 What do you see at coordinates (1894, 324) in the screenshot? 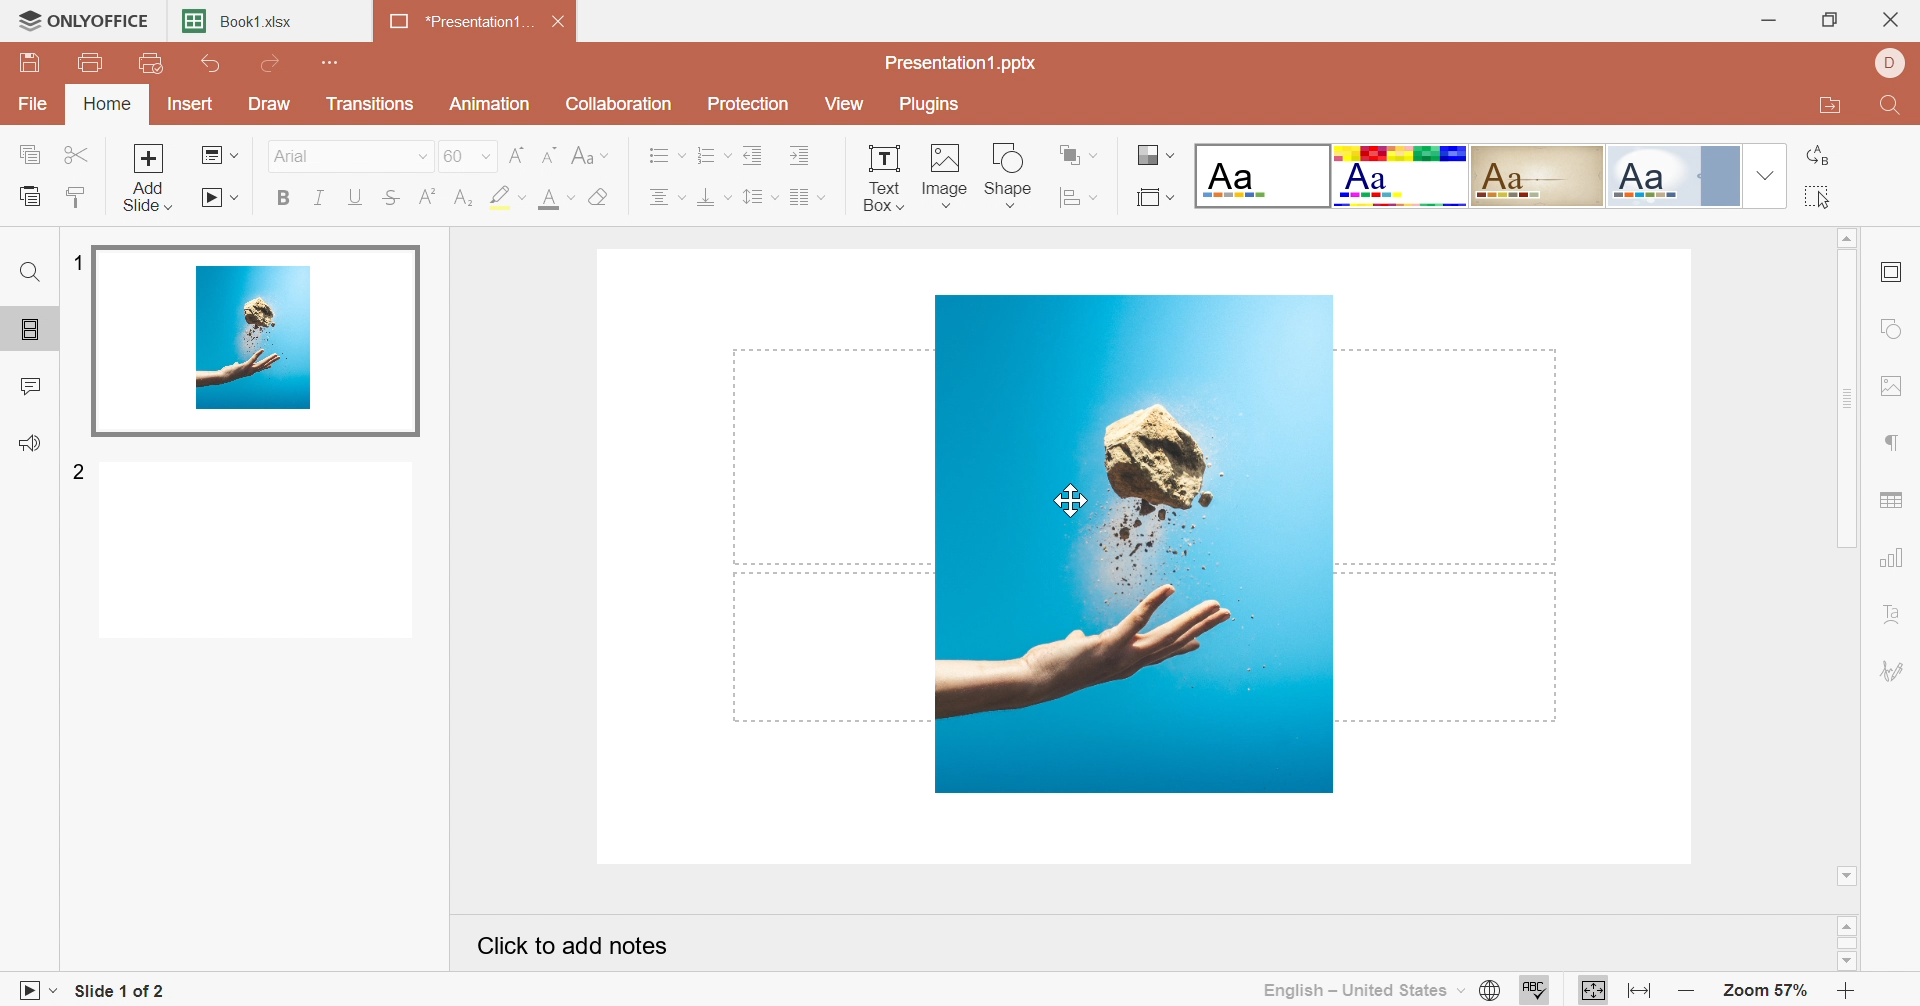
I see `shape settings` at bounding box center [1894, 324].